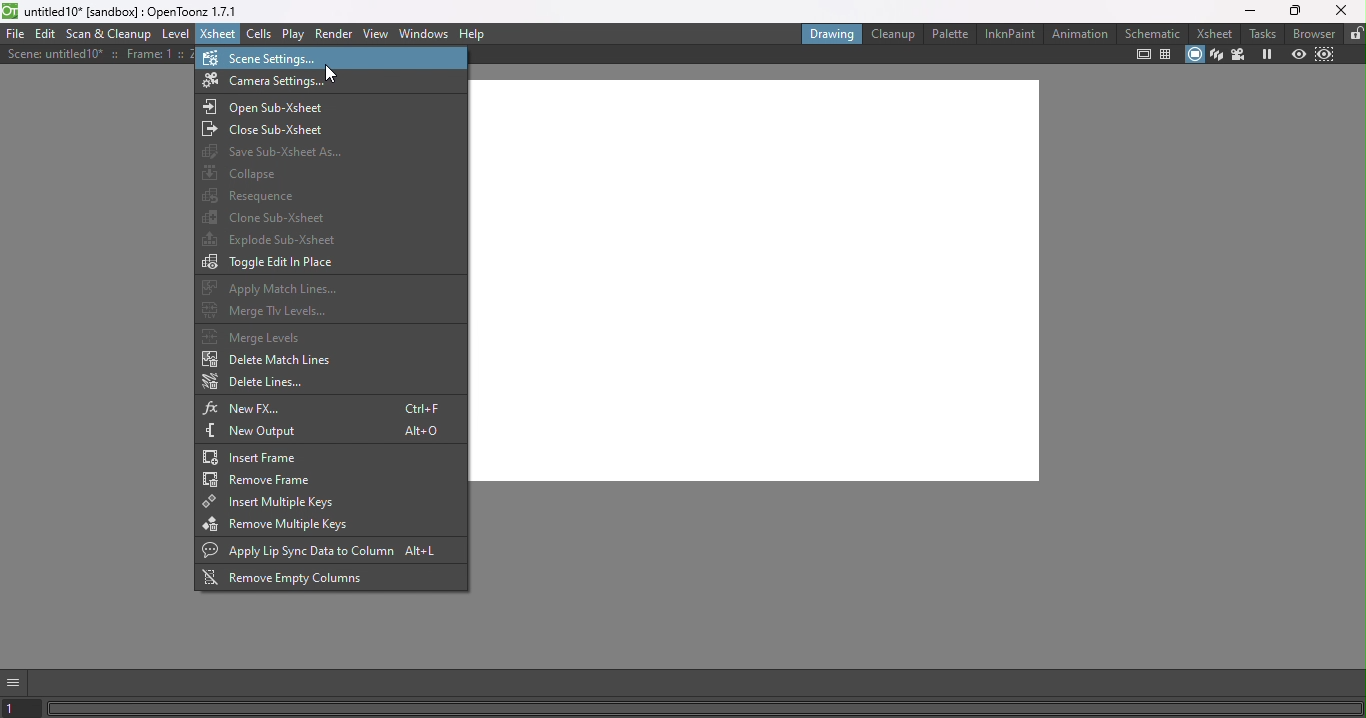 The height and width of the screenshot is (718, 1366). What do you see at coordinates (265, 216) in the screenshot?
I see `Clone sub-xsheet` at bounding box center [265, 216].